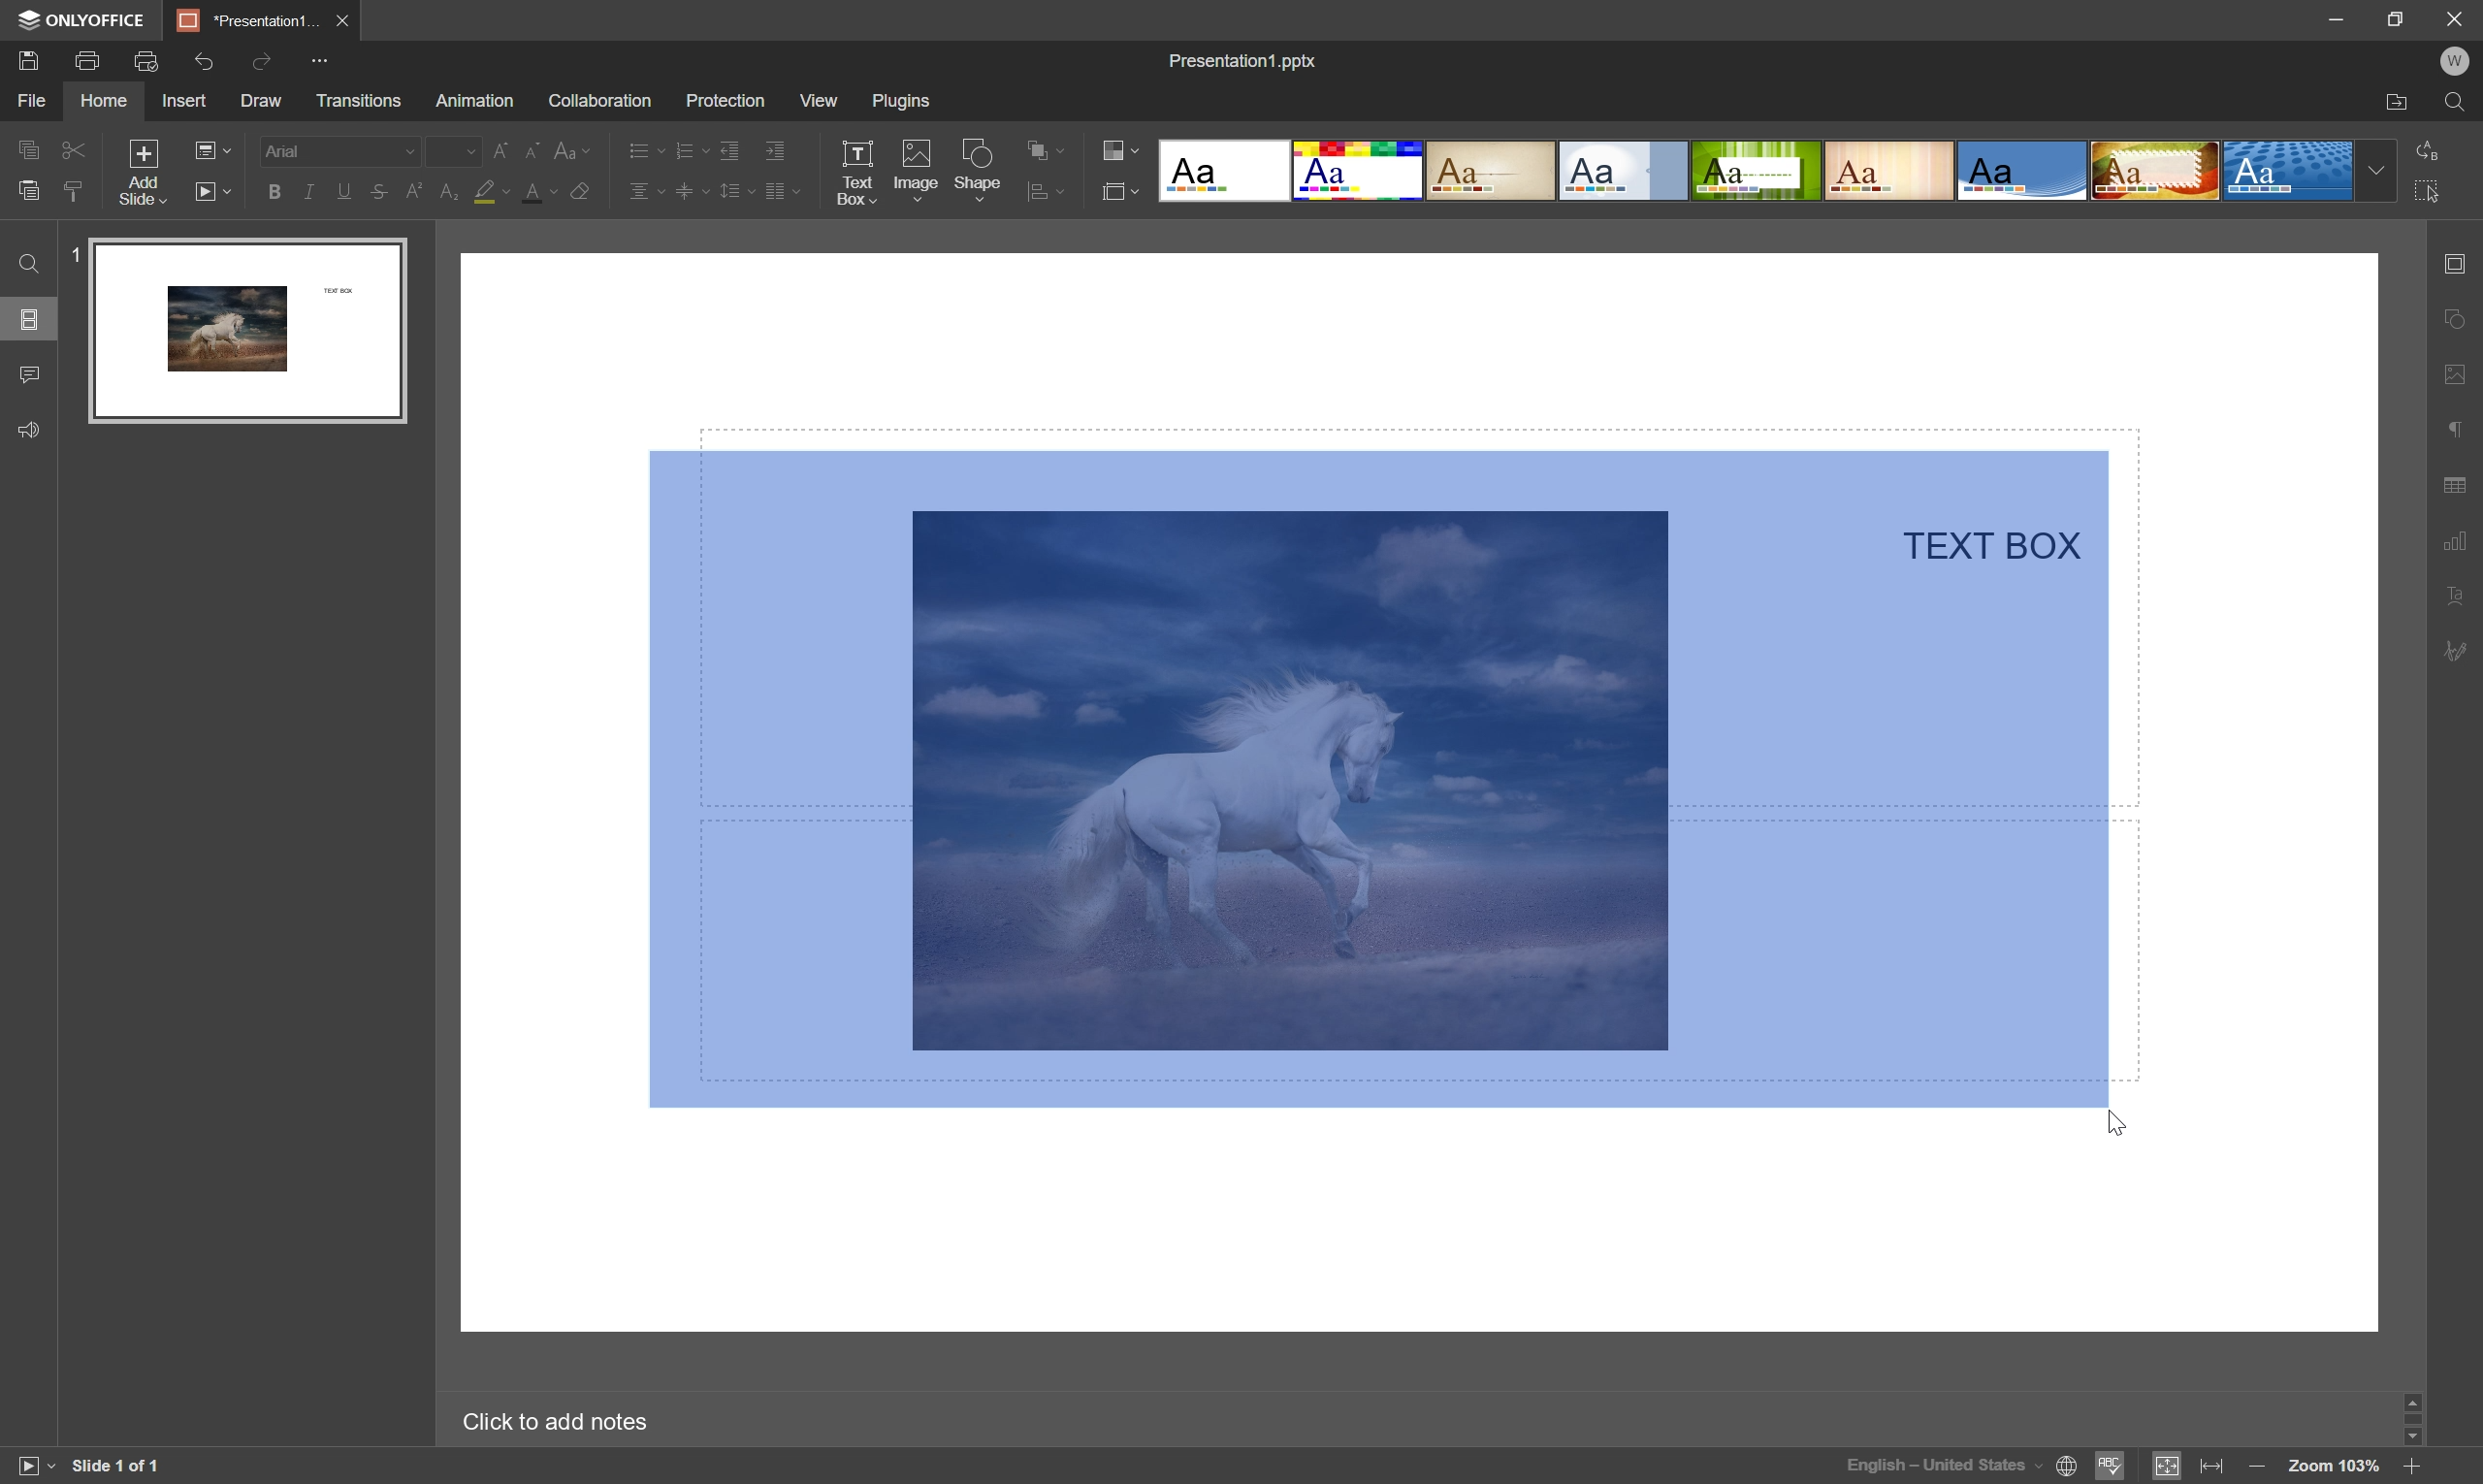  Describe the element at coordinates (1493, 173) in the screenshot. I see `Classic` at that location.